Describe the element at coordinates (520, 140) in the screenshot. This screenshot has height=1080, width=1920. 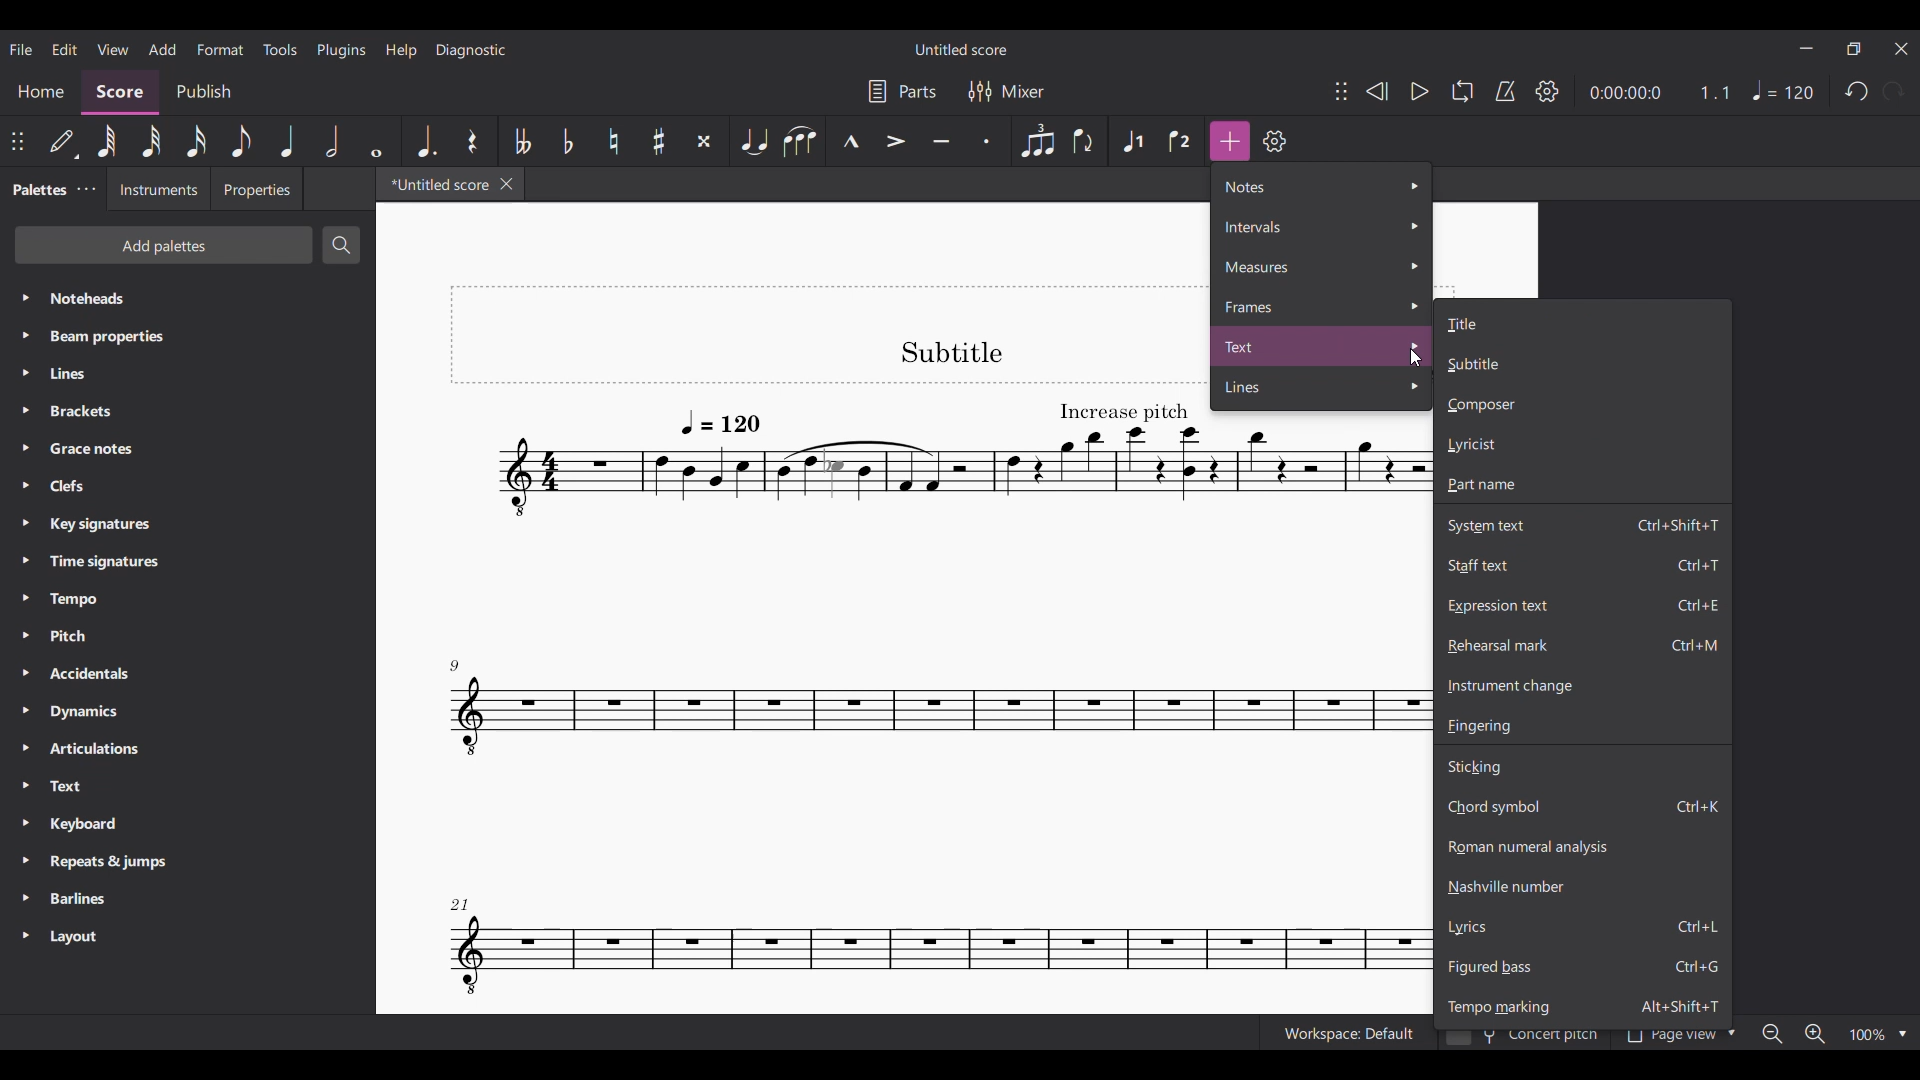
I see `Toggle double flat` at that location.